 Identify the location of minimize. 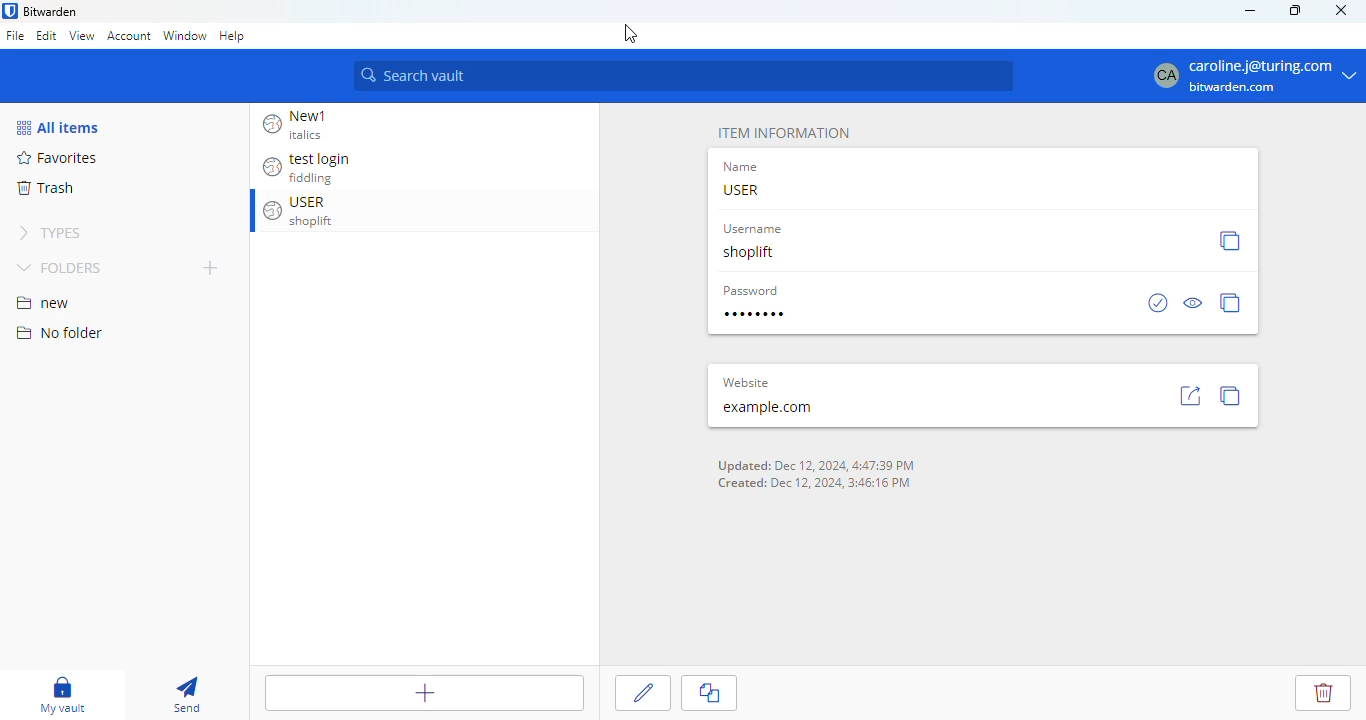
(1251, 12).